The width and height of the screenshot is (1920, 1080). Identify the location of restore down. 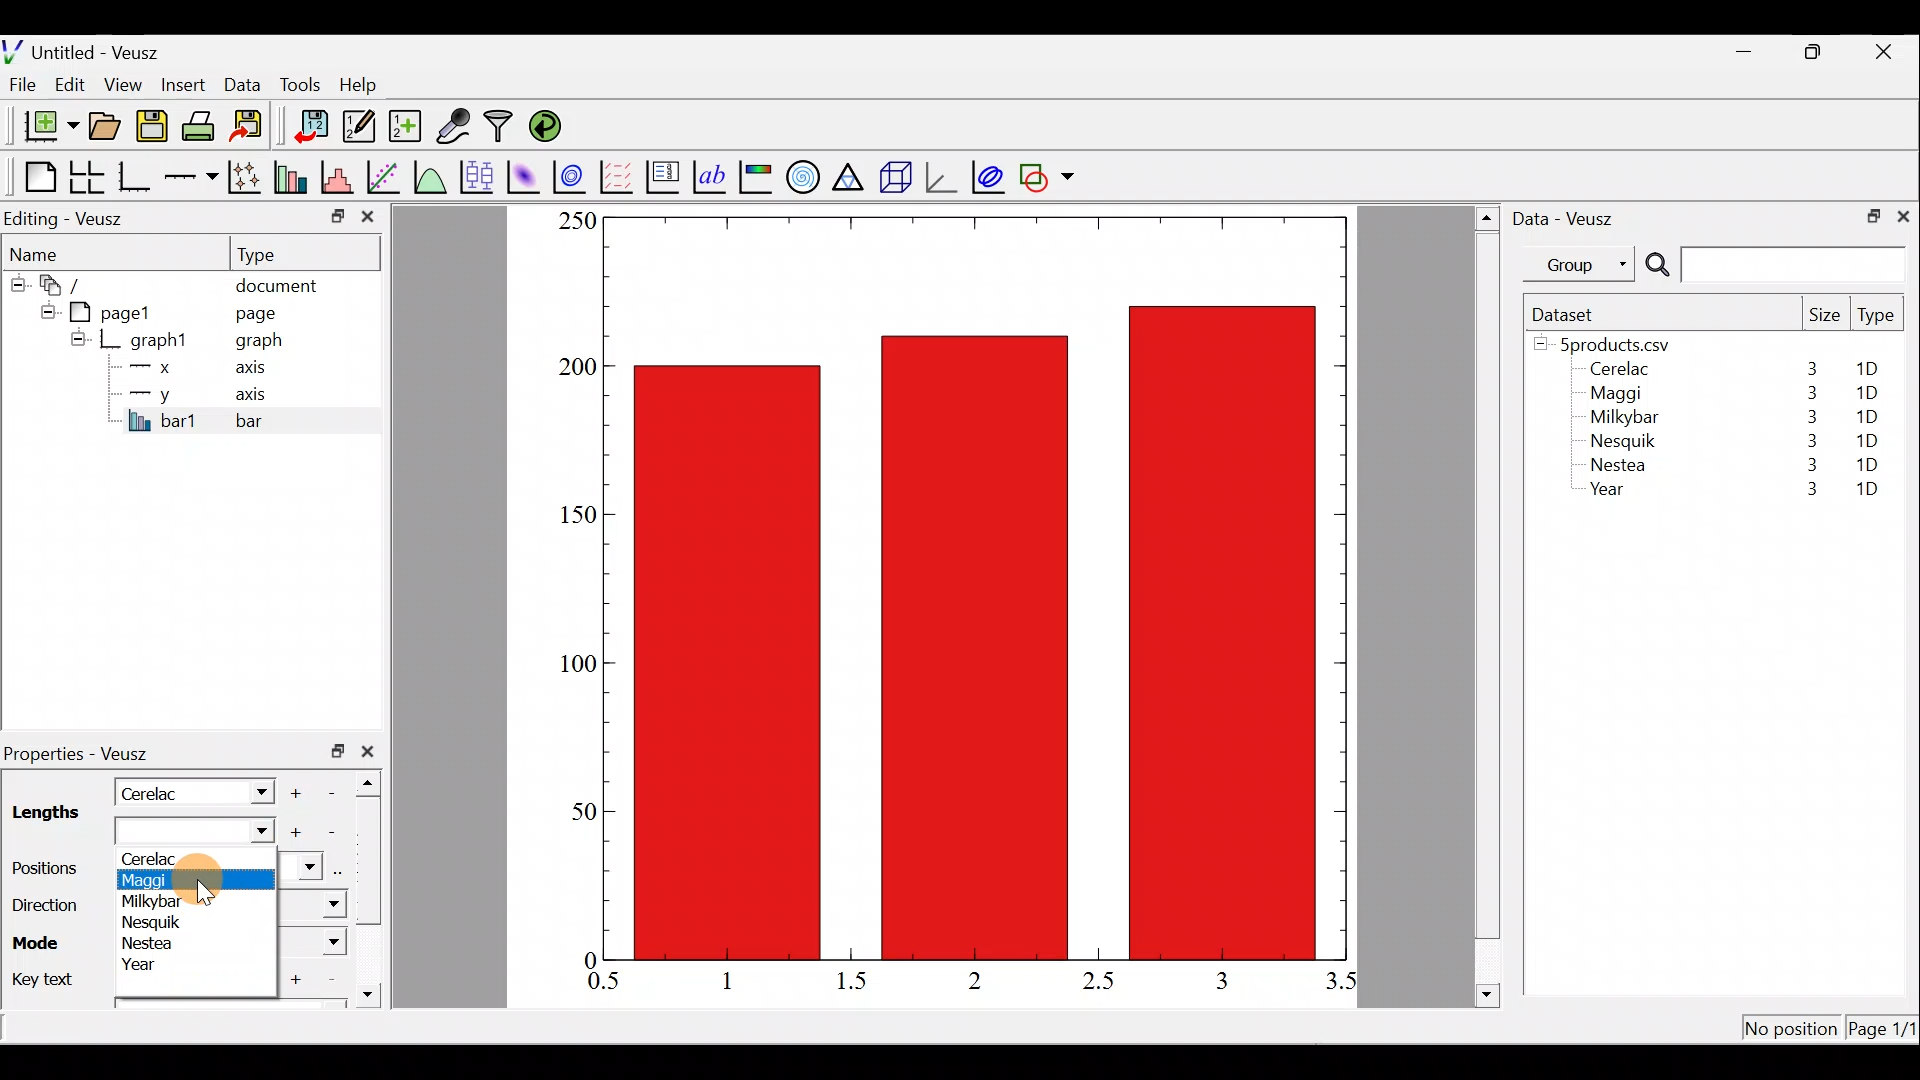
(1816, 52).